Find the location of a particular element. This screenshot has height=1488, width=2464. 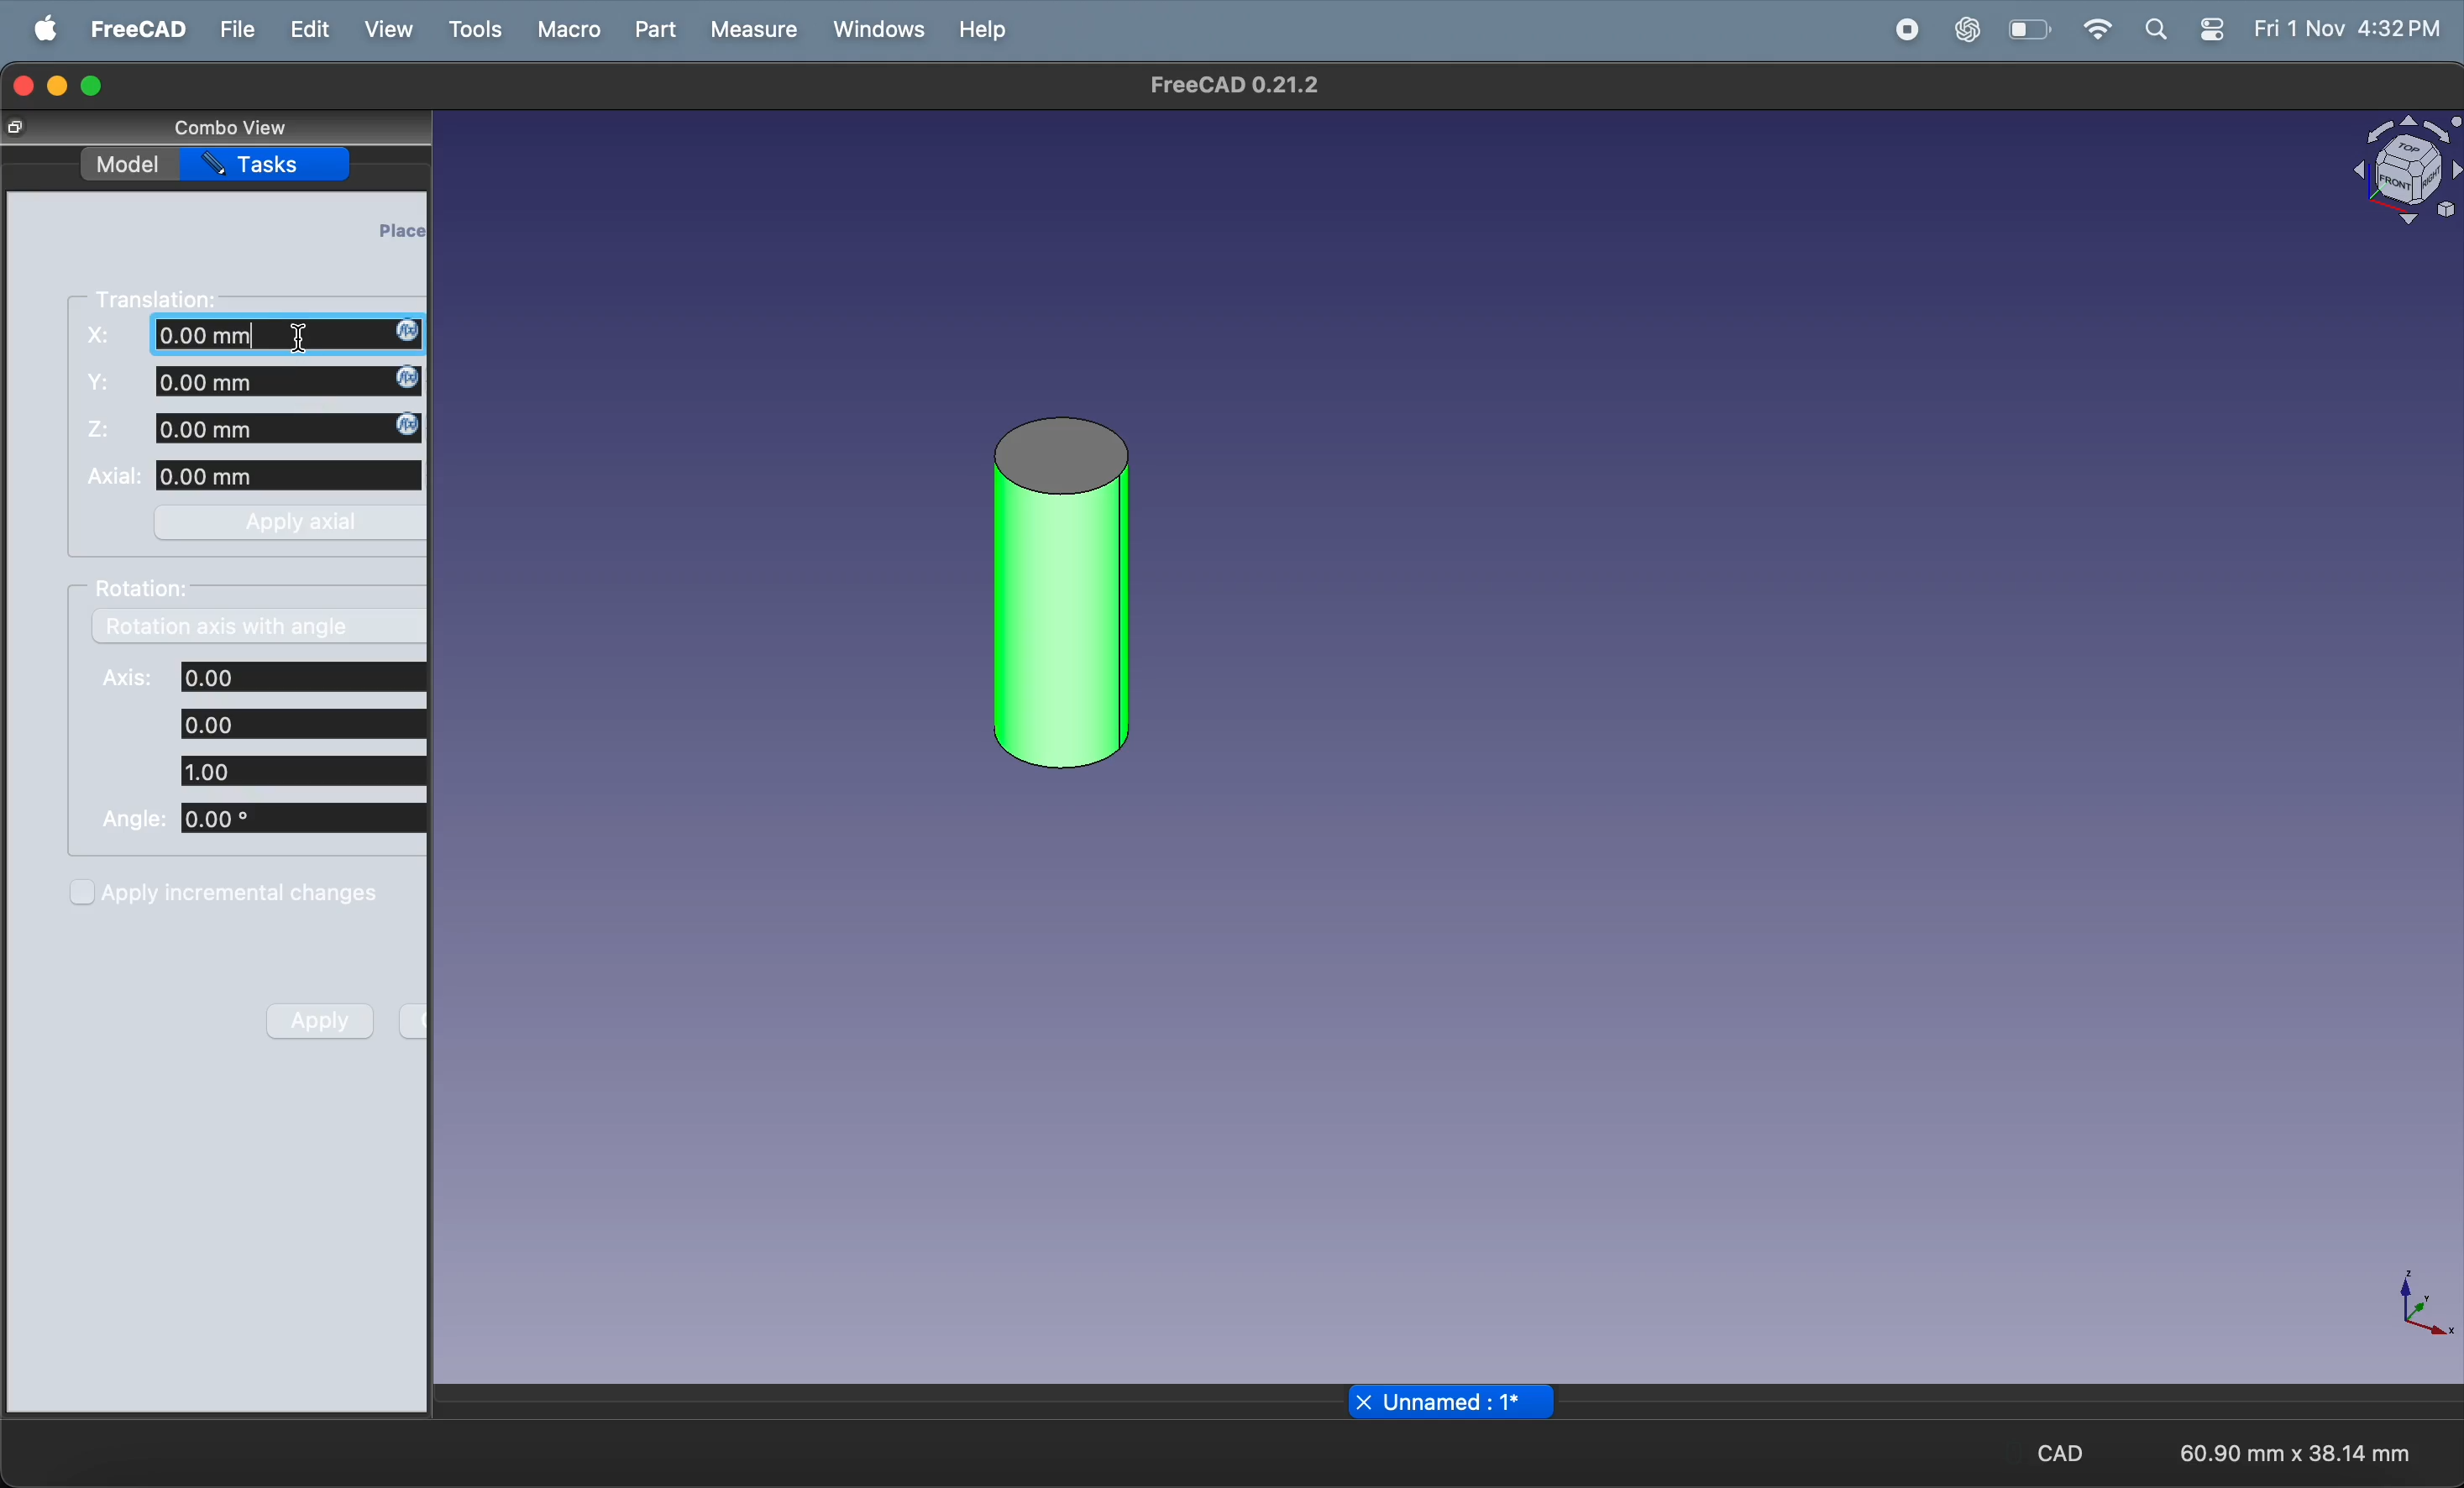

Z: is located at coordinates (102, 428).